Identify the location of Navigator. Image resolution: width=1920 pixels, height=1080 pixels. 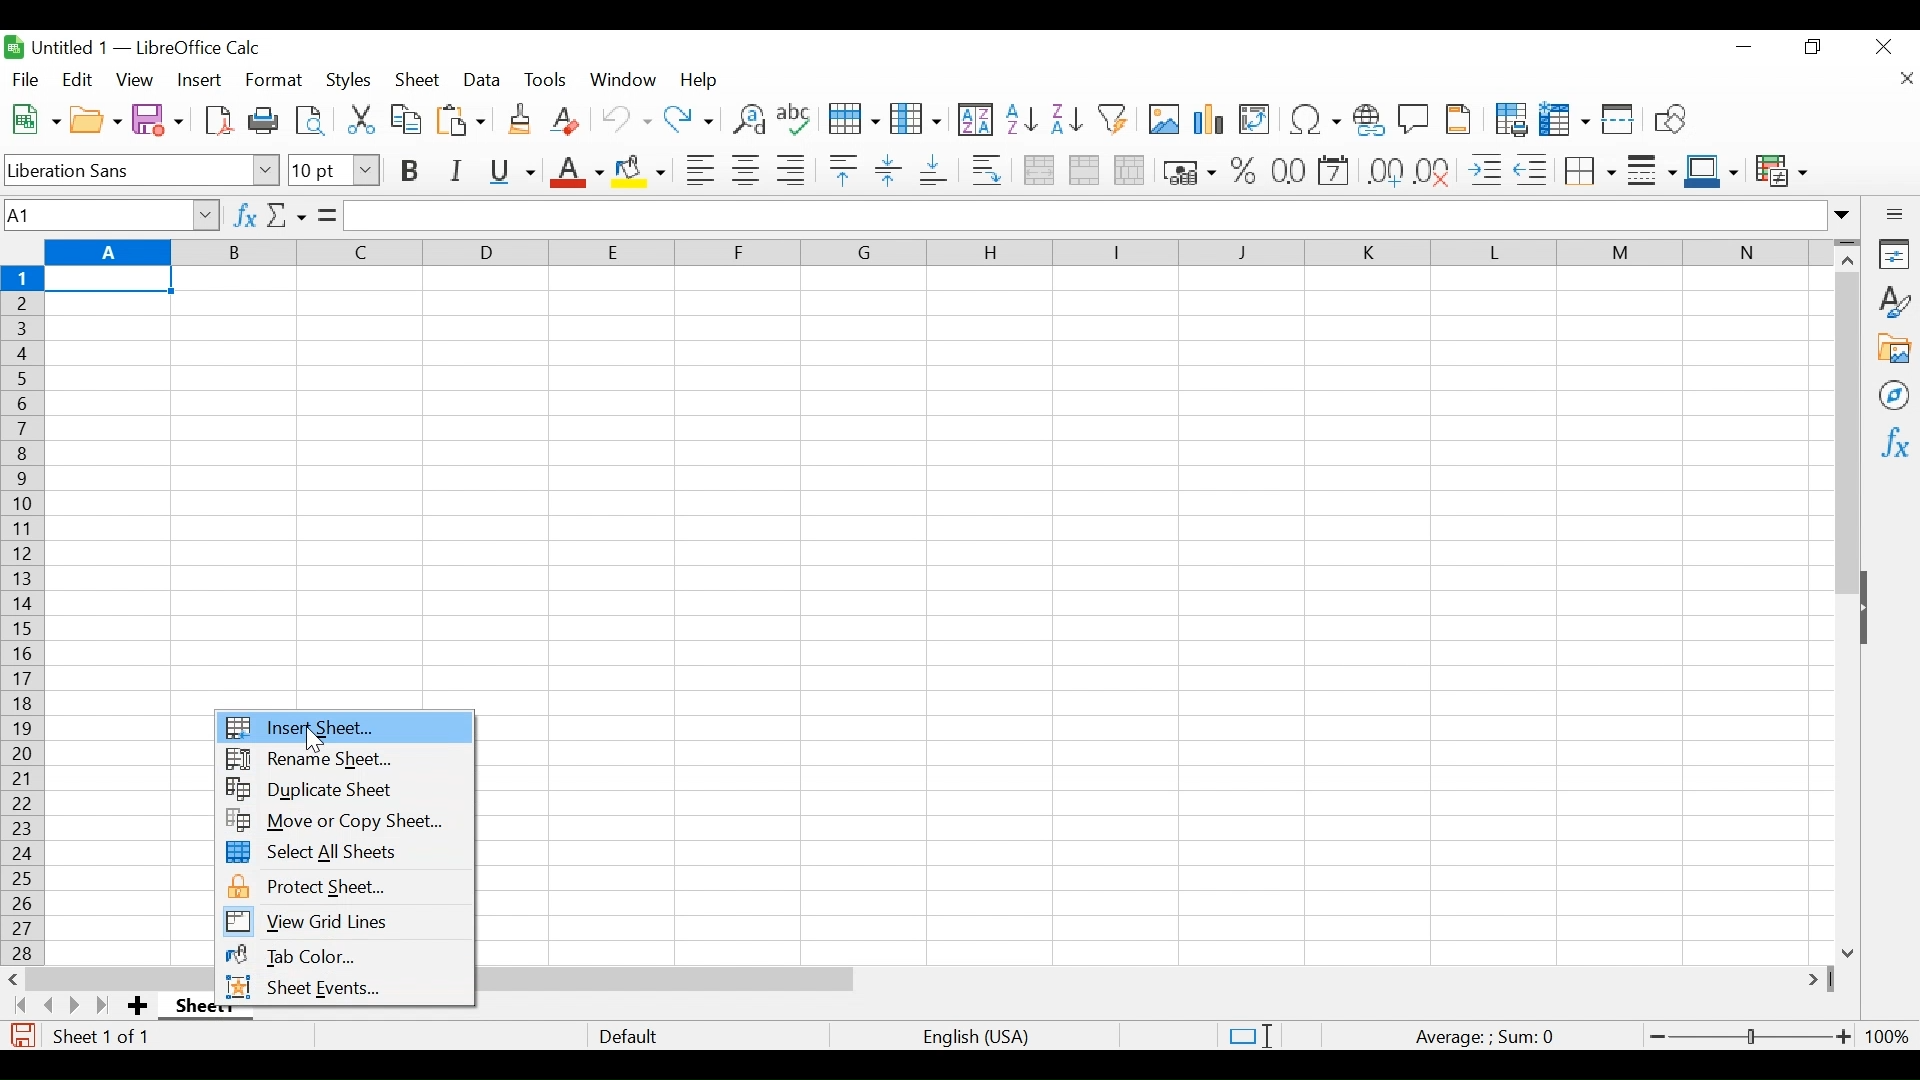
(1895, 394).